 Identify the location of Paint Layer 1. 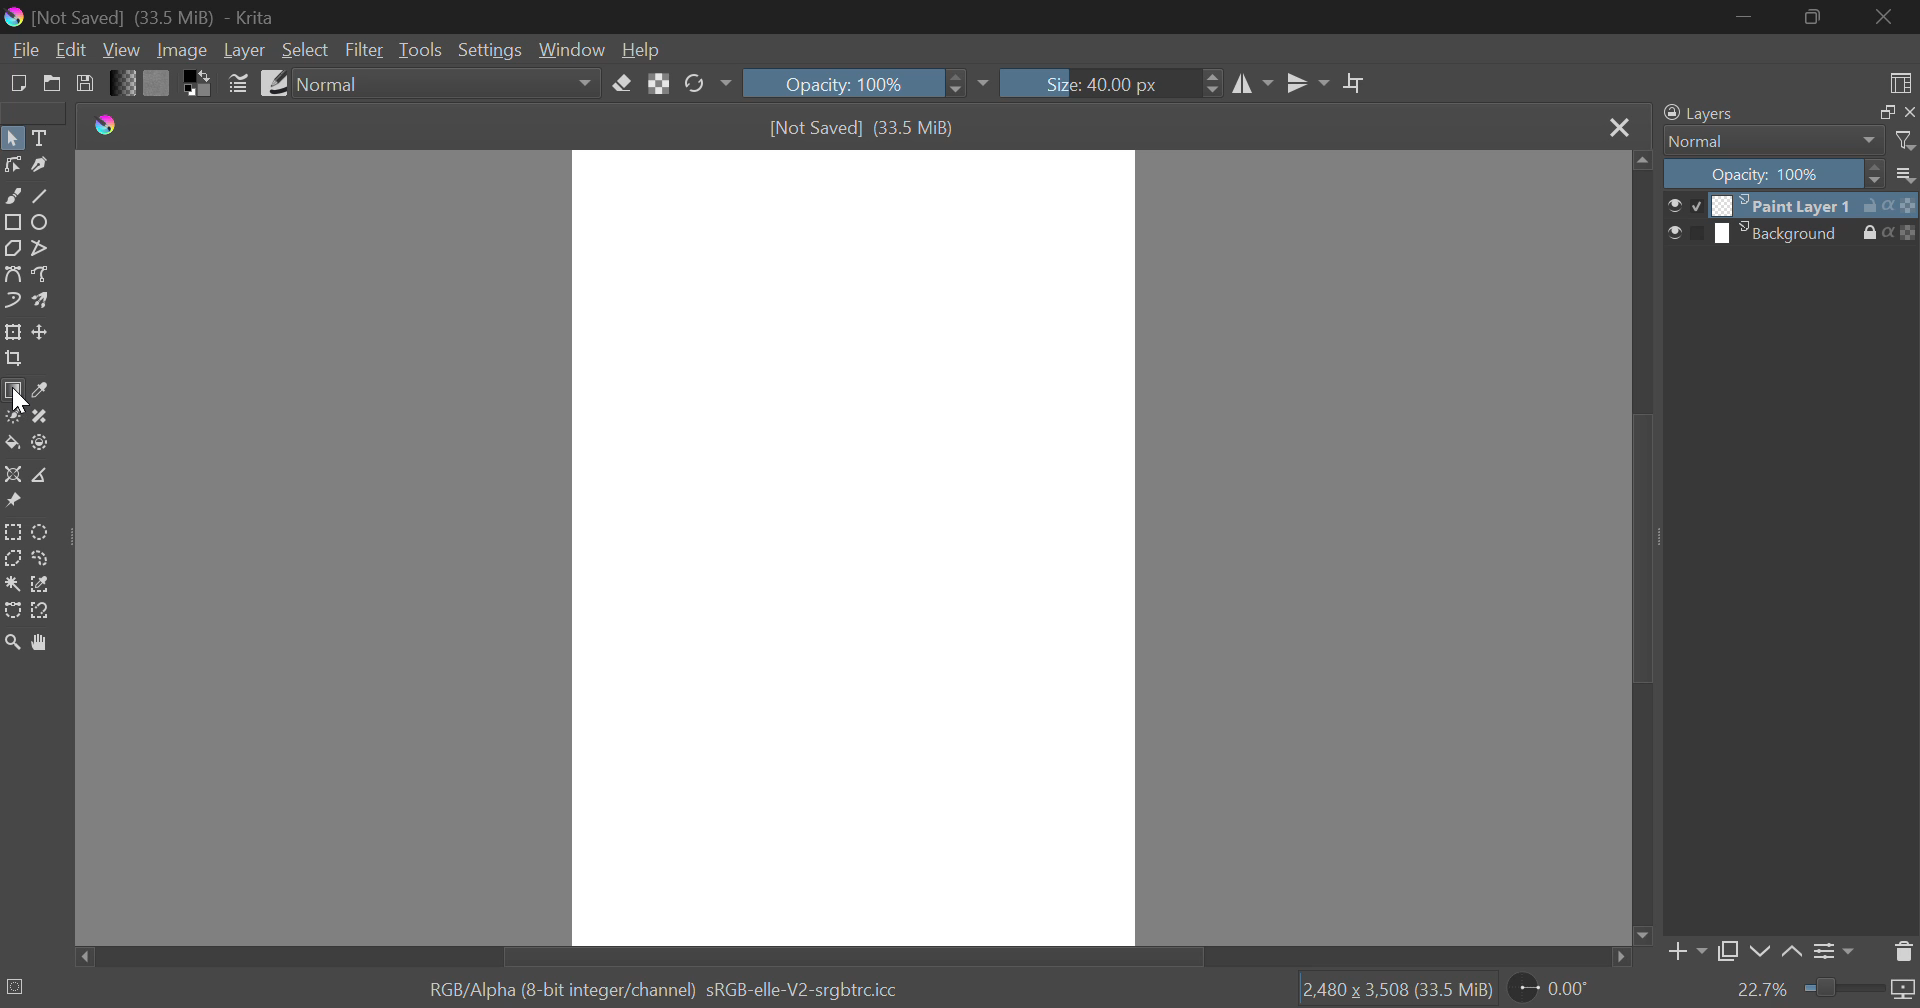
(1786, 205).